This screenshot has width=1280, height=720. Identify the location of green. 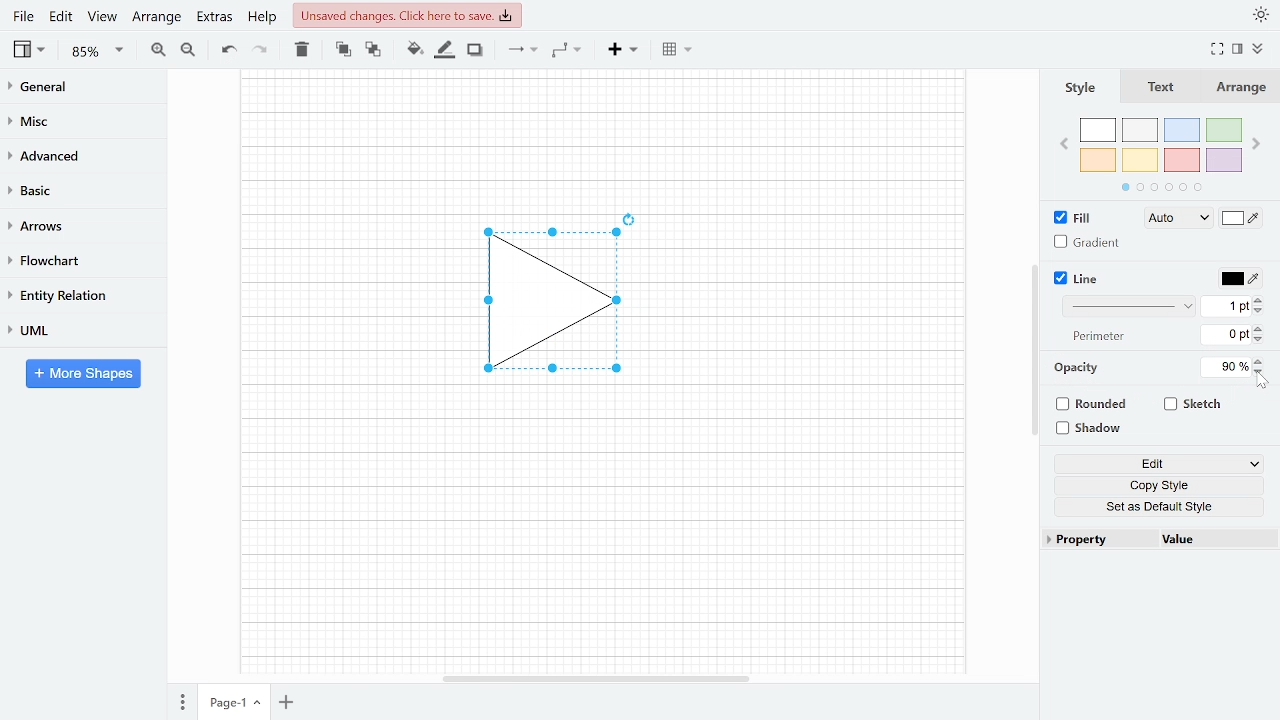
(1225, 131).